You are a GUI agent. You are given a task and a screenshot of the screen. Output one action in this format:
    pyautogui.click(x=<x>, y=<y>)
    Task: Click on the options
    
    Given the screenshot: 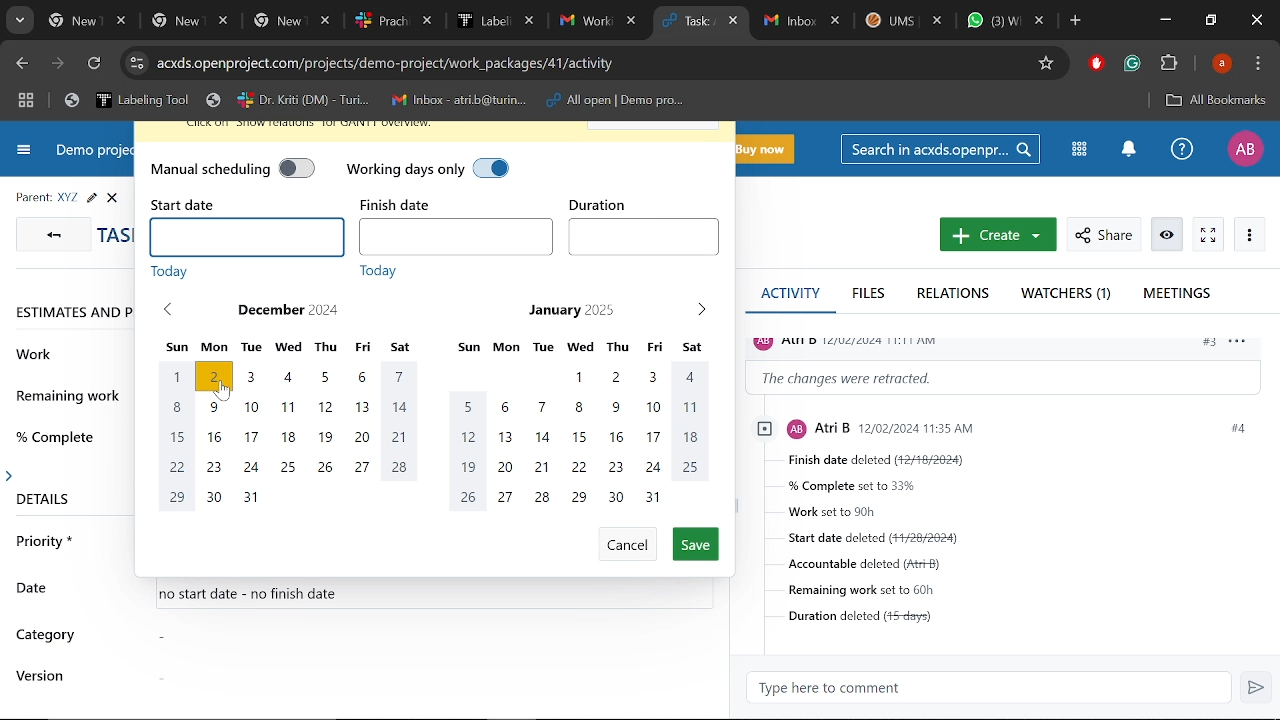 What is the action you would take?
    pyautogui.click(x=1243, y=345)
    